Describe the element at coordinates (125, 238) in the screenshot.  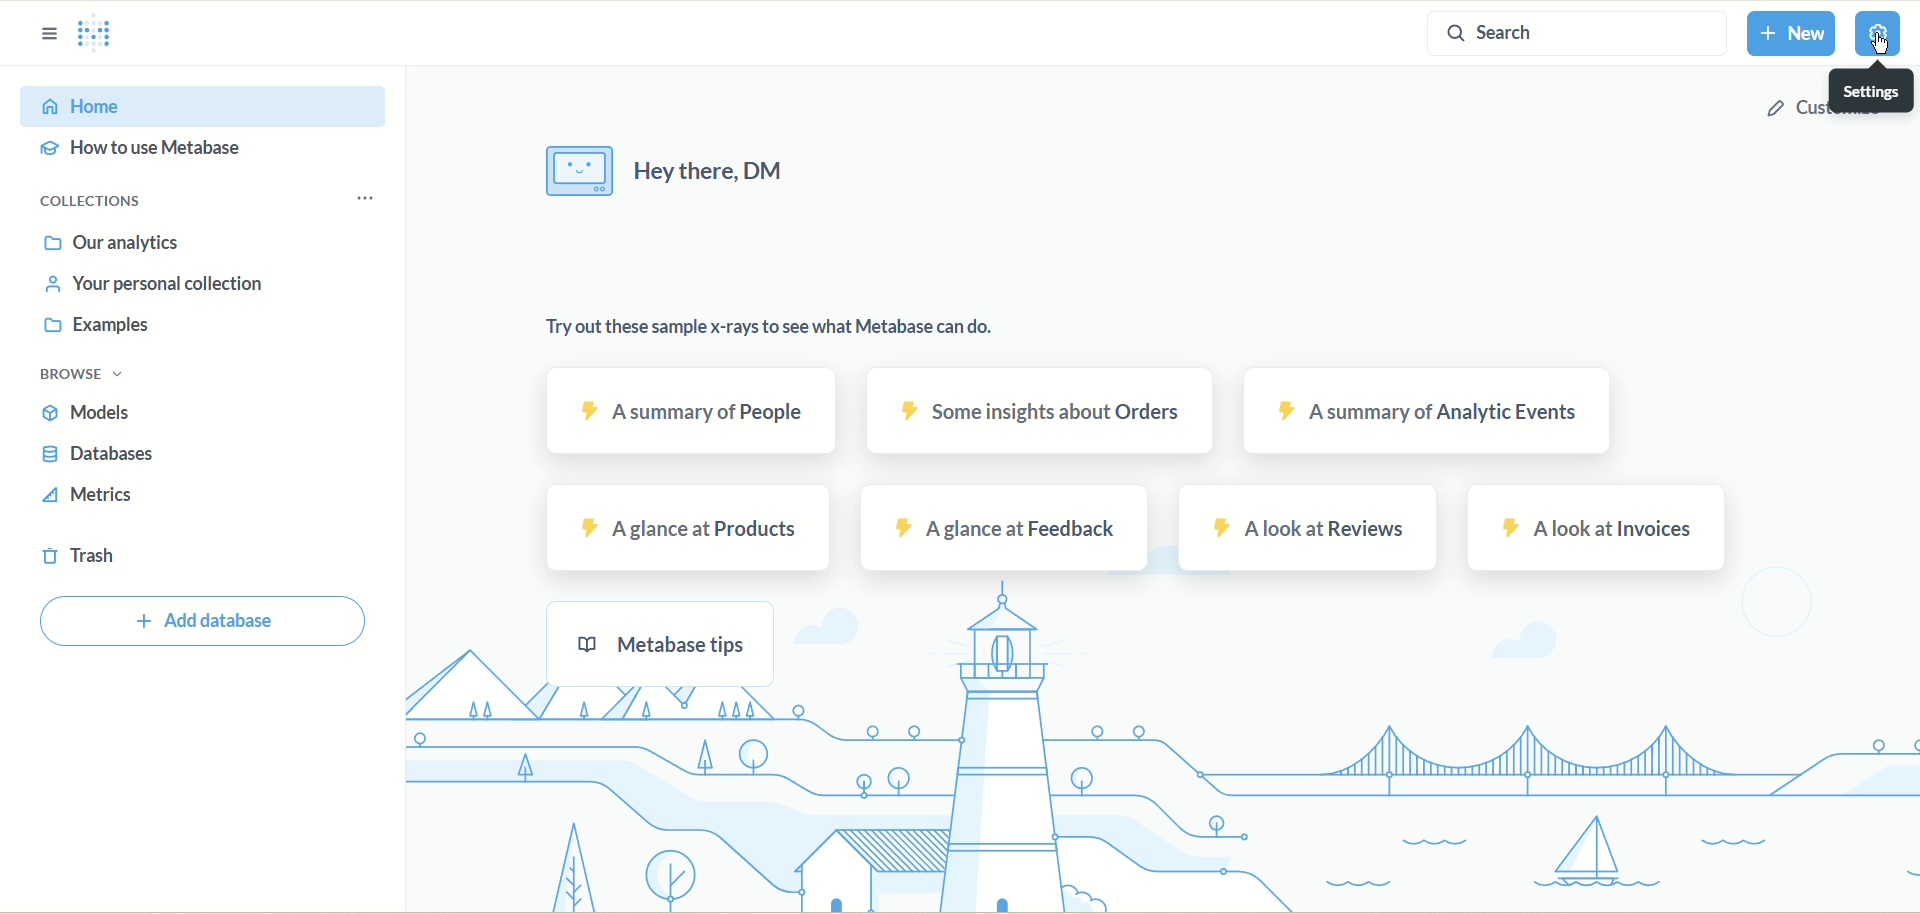
I see `Our analytics` at that location.